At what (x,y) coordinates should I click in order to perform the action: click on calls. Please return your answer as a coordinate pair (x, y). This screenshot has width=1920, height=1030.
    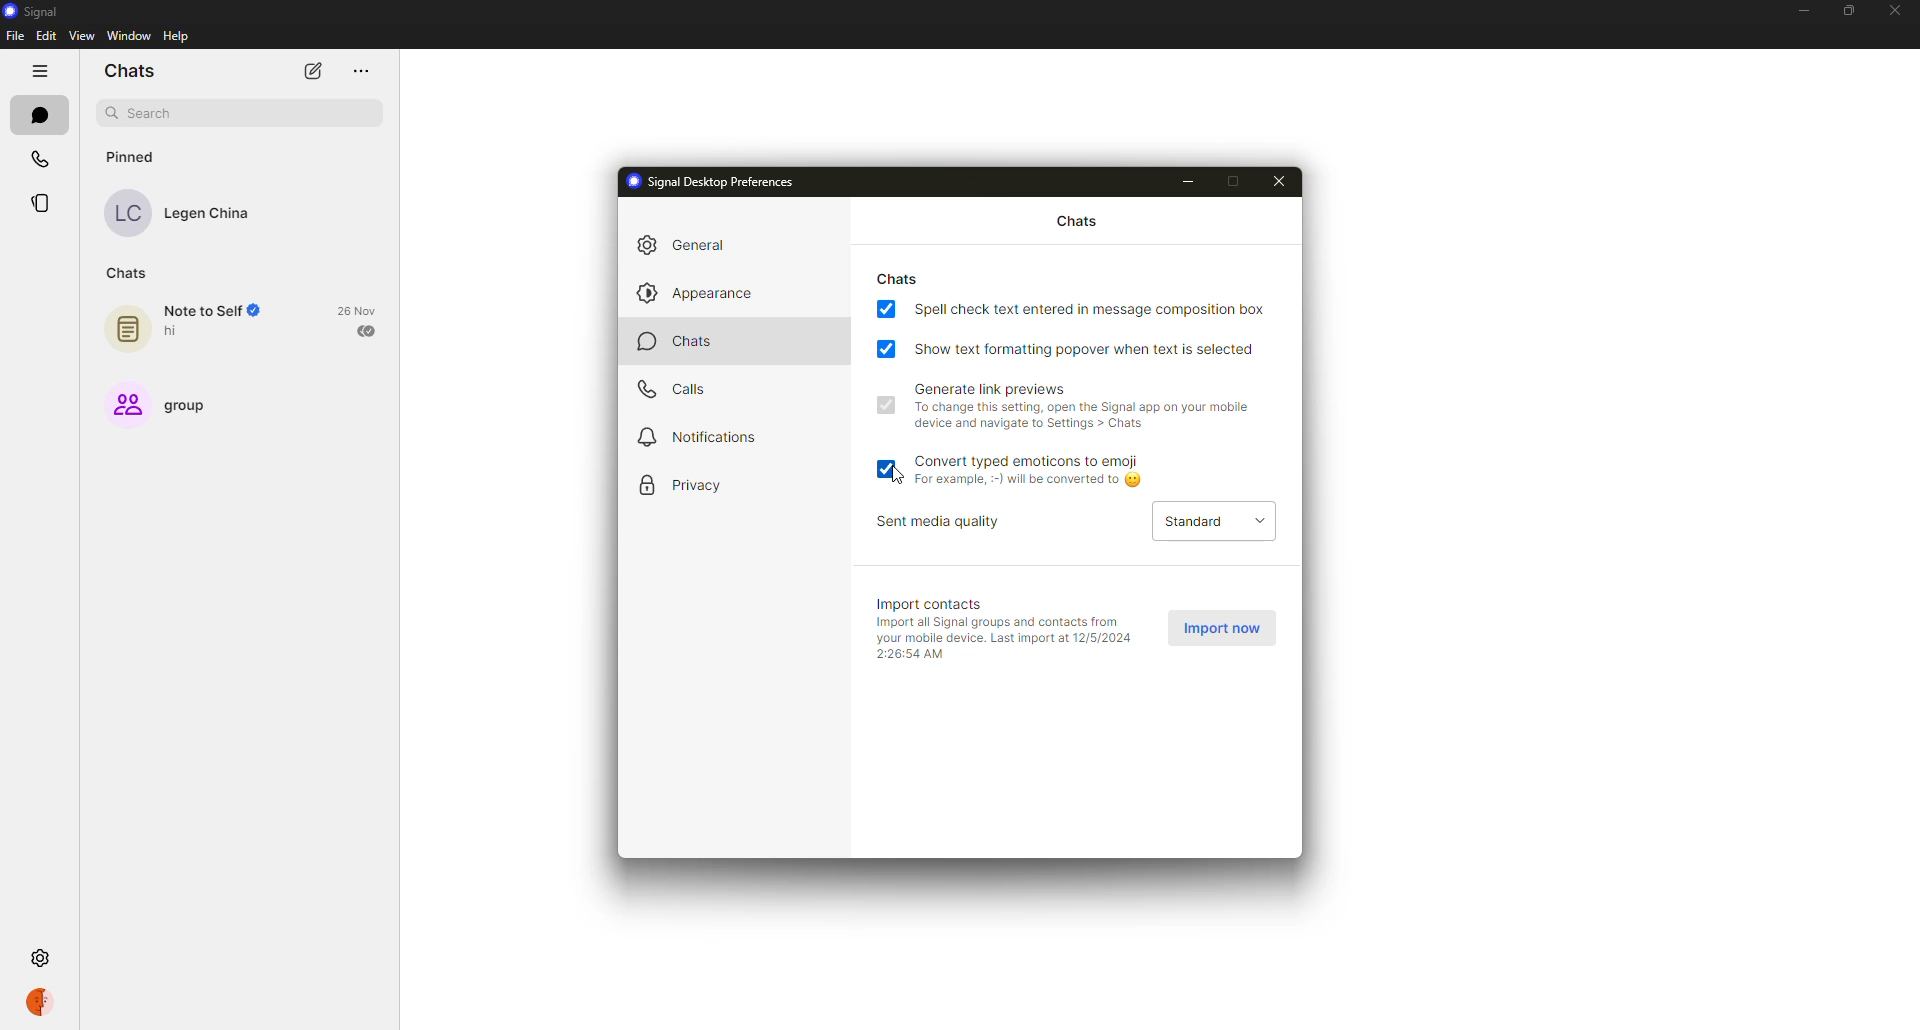
    Looking at the image, I should click on (37, 161).